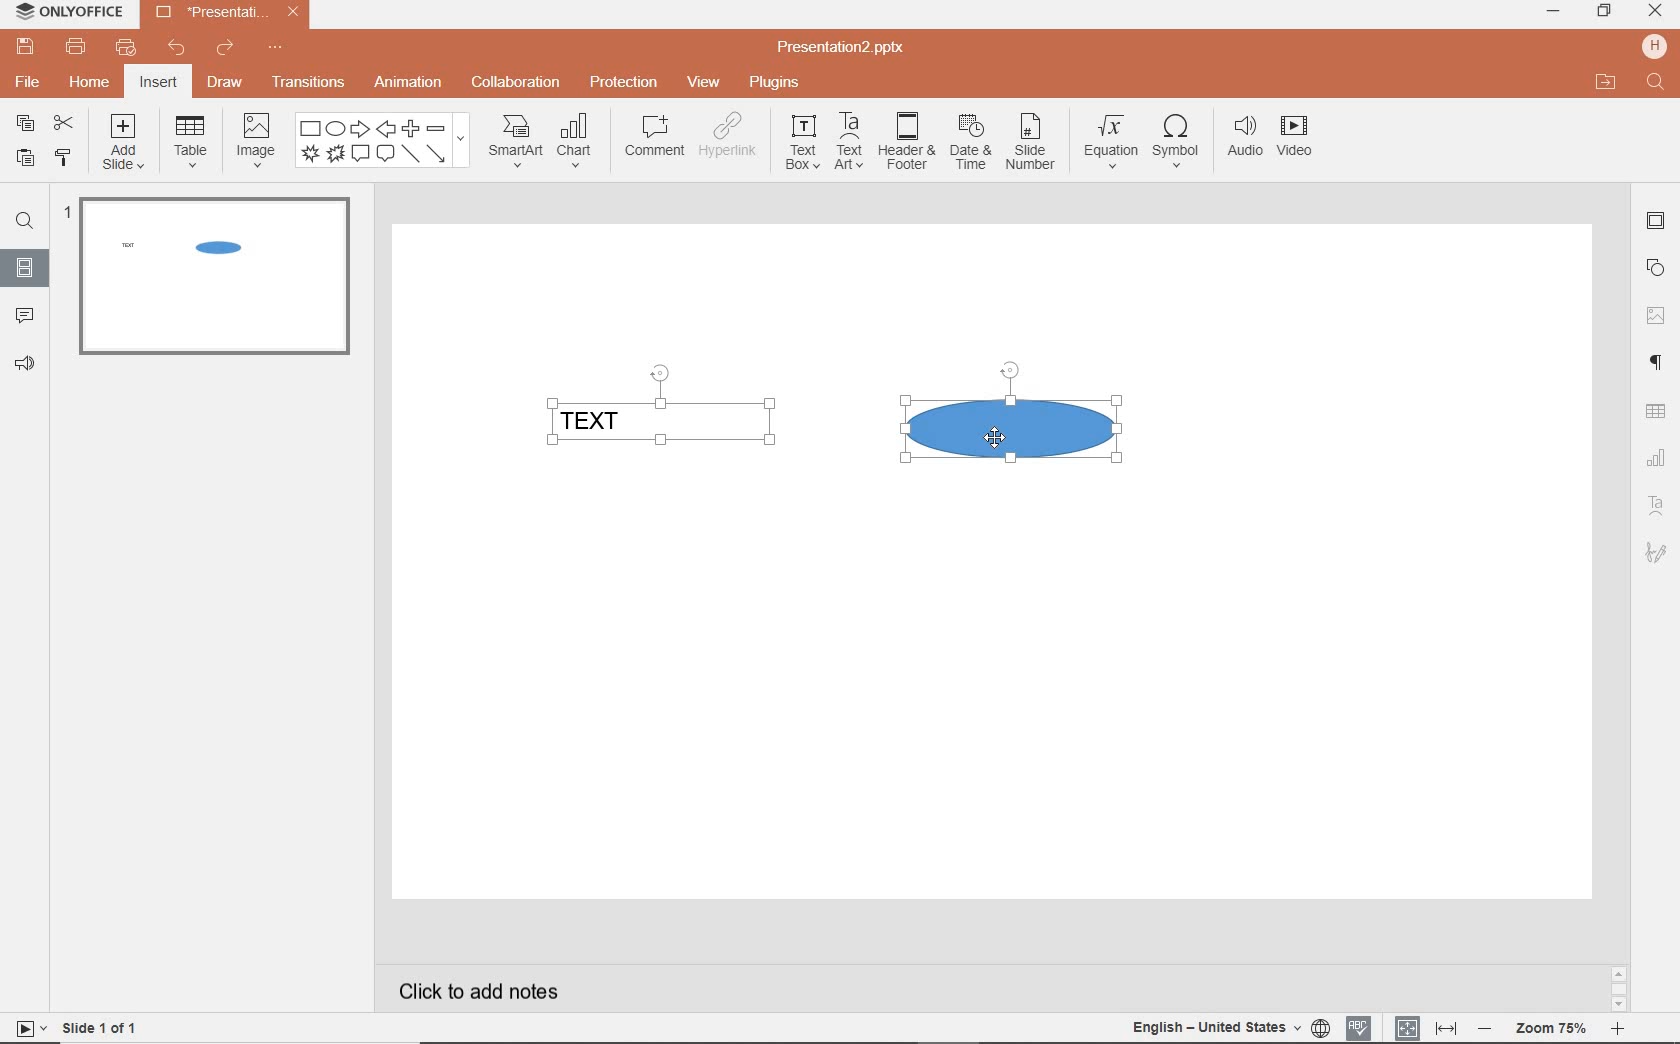  What do you see at coordinates (77, 47) in the screenshot?
I see `print` at bounding box center [77, 47].